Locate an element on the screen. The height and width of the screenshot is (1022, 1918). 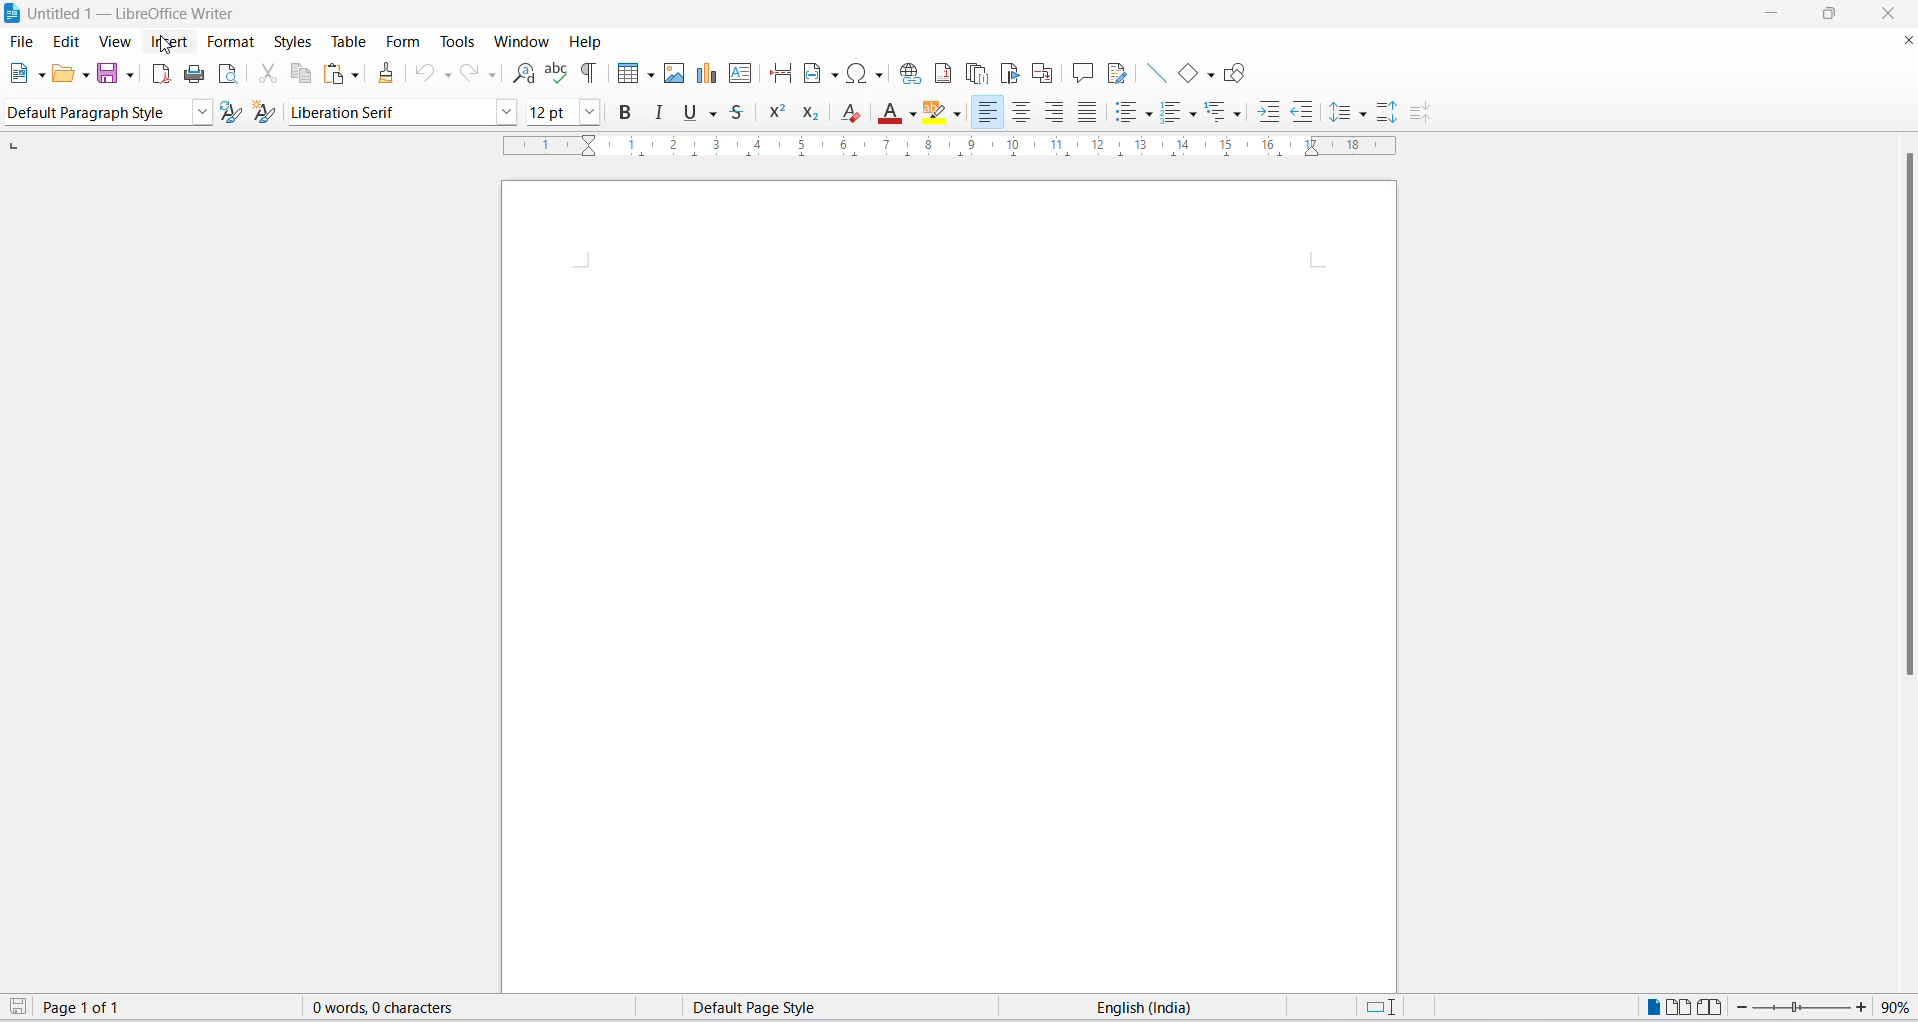
multipage view is located at coordinates (1677, 1007).